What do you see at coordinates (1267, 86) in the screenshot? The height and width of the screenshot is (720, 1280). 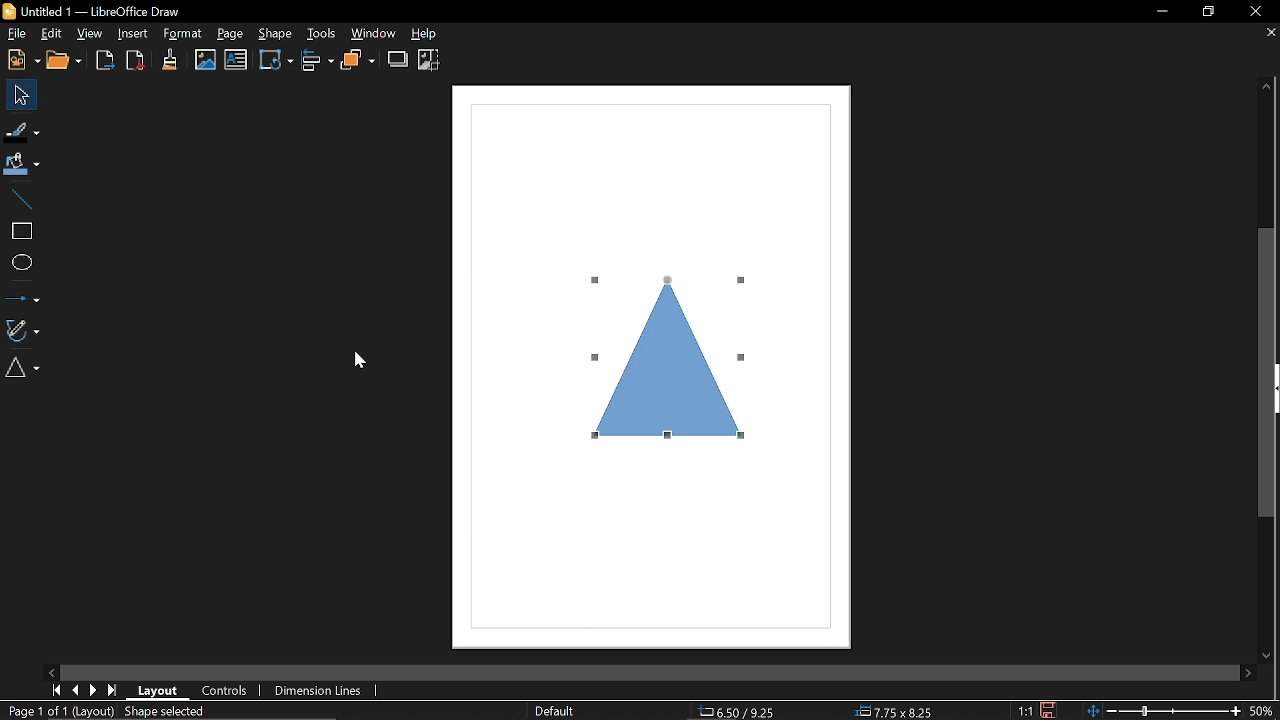 I see `Move up` at bounding box center [1267, 86].